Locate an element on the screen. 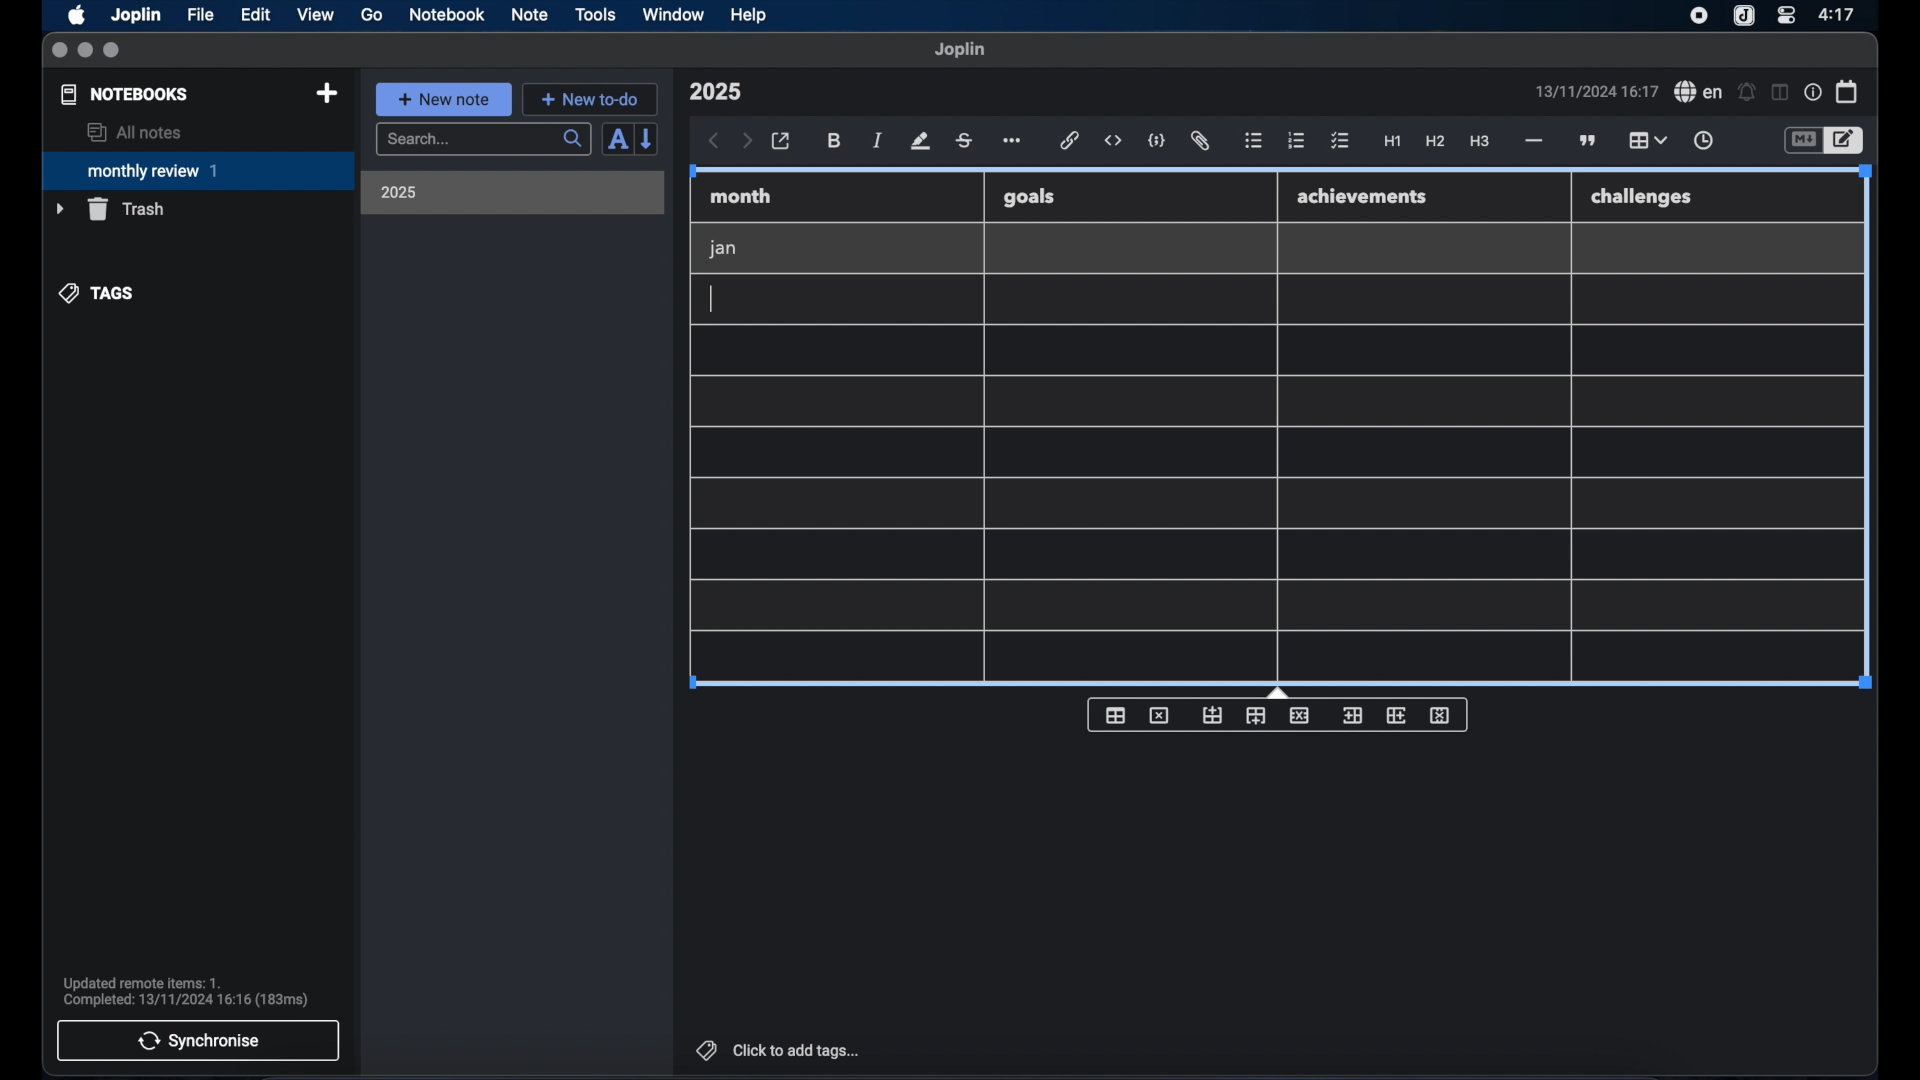  new note is located at coordinates (443, 99).